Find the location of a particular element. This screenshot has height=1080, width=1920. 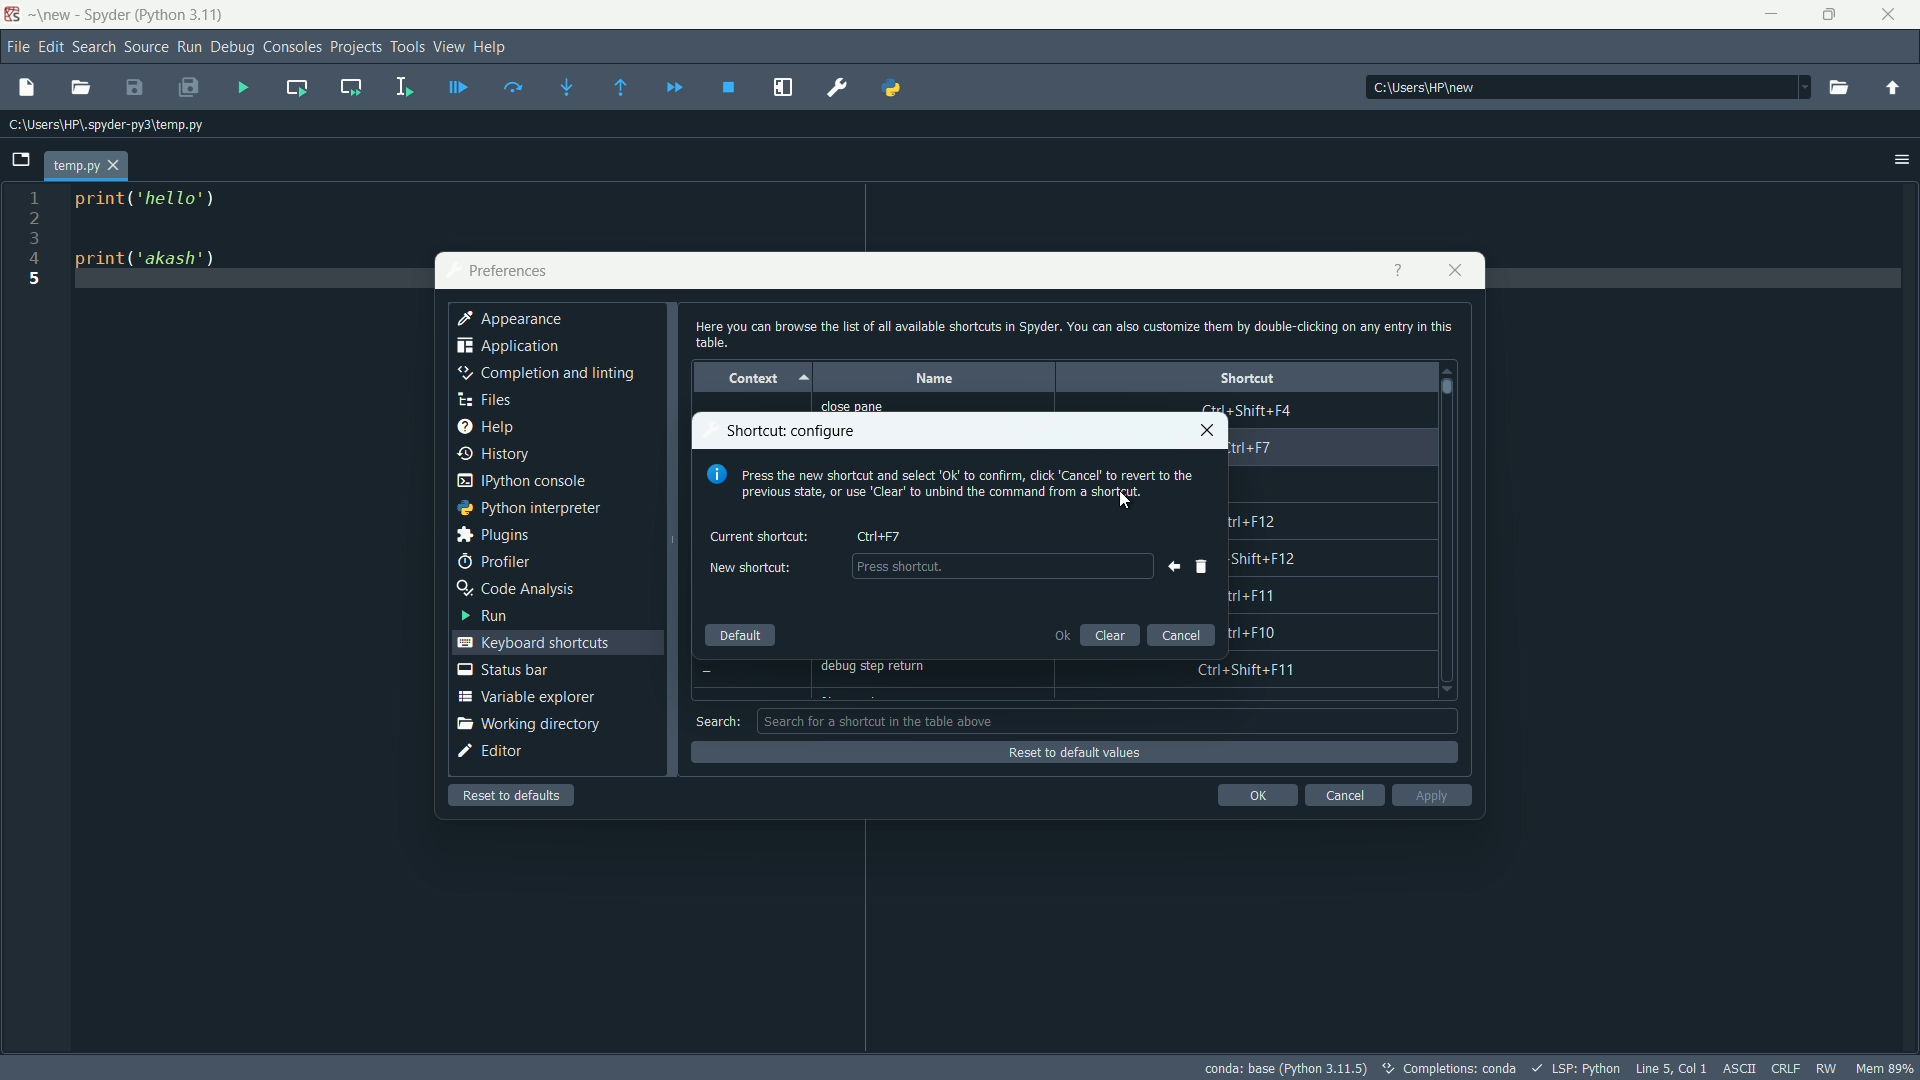

editor is located at coordinates (490, 752).